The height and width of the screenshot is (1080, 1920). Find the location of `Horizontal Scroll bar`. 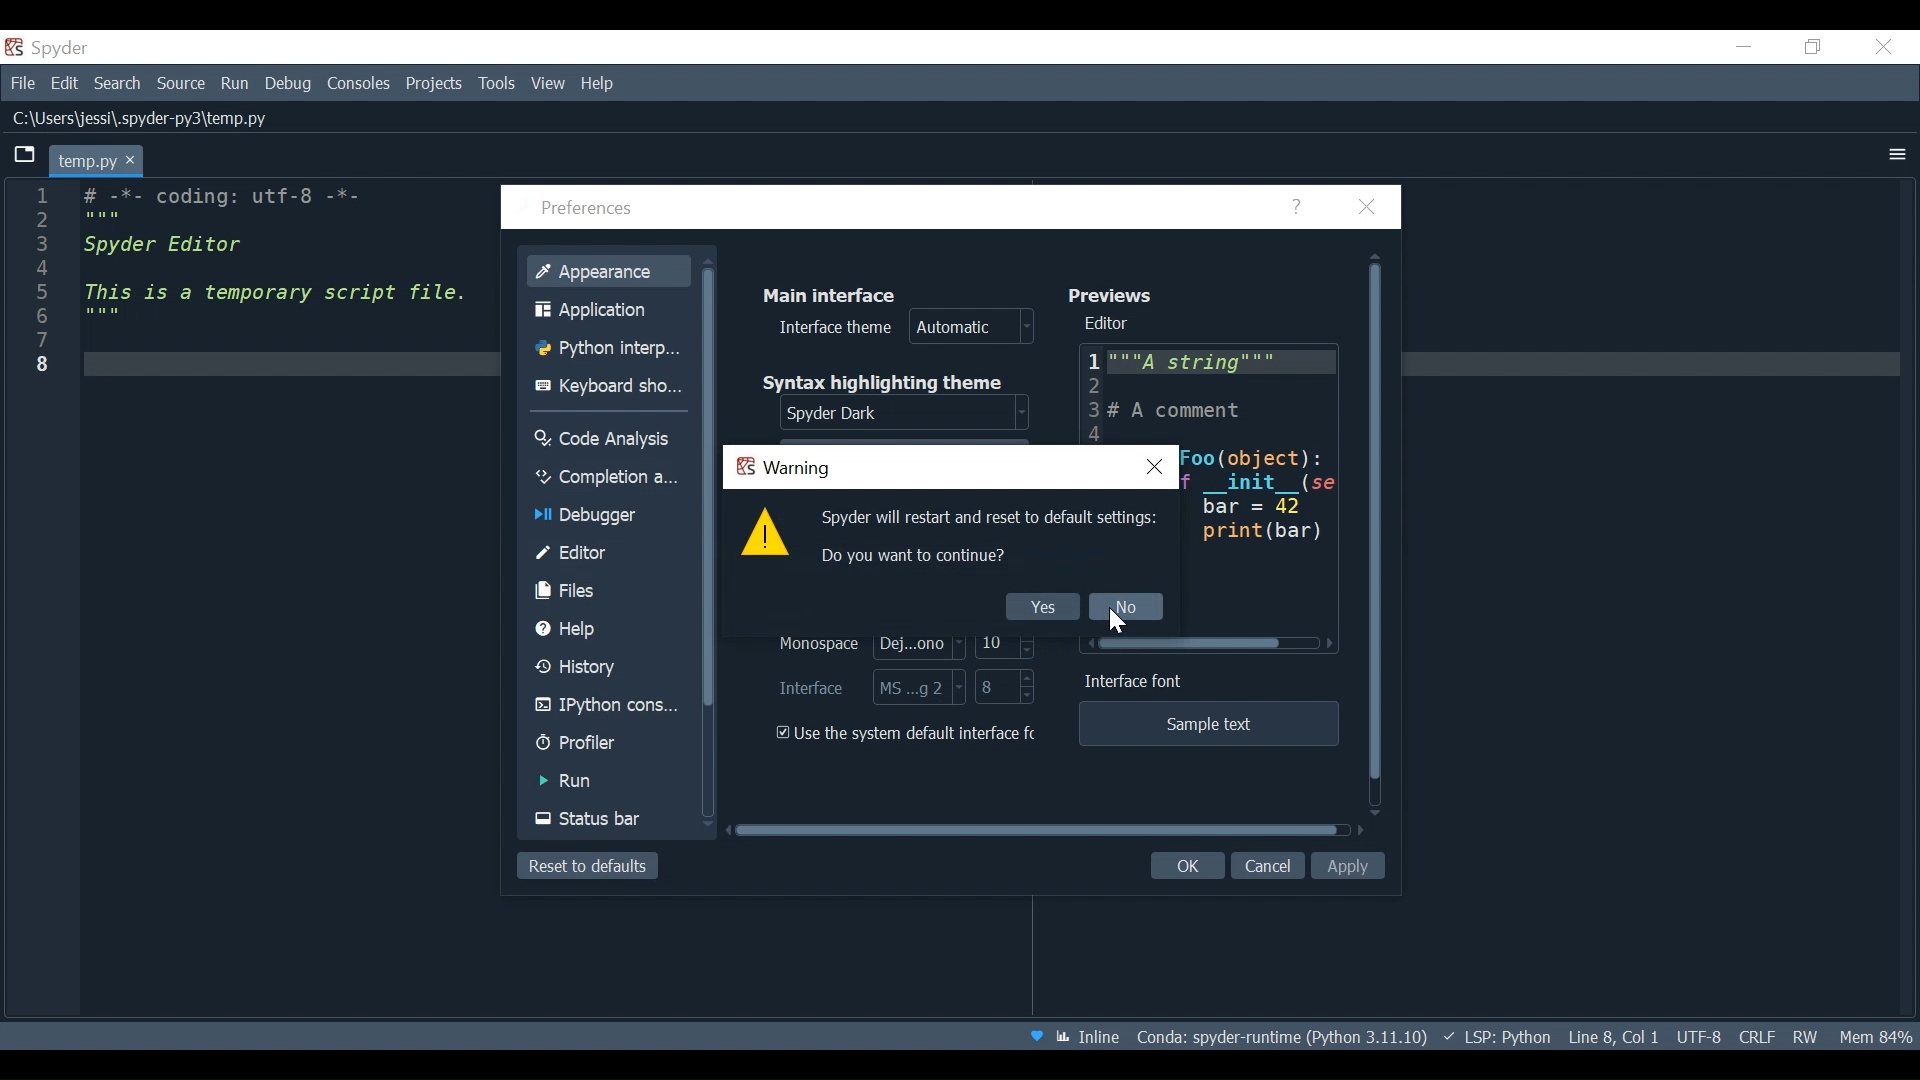

Horizontal Scroll bar is located at coordinates (1214, 644).